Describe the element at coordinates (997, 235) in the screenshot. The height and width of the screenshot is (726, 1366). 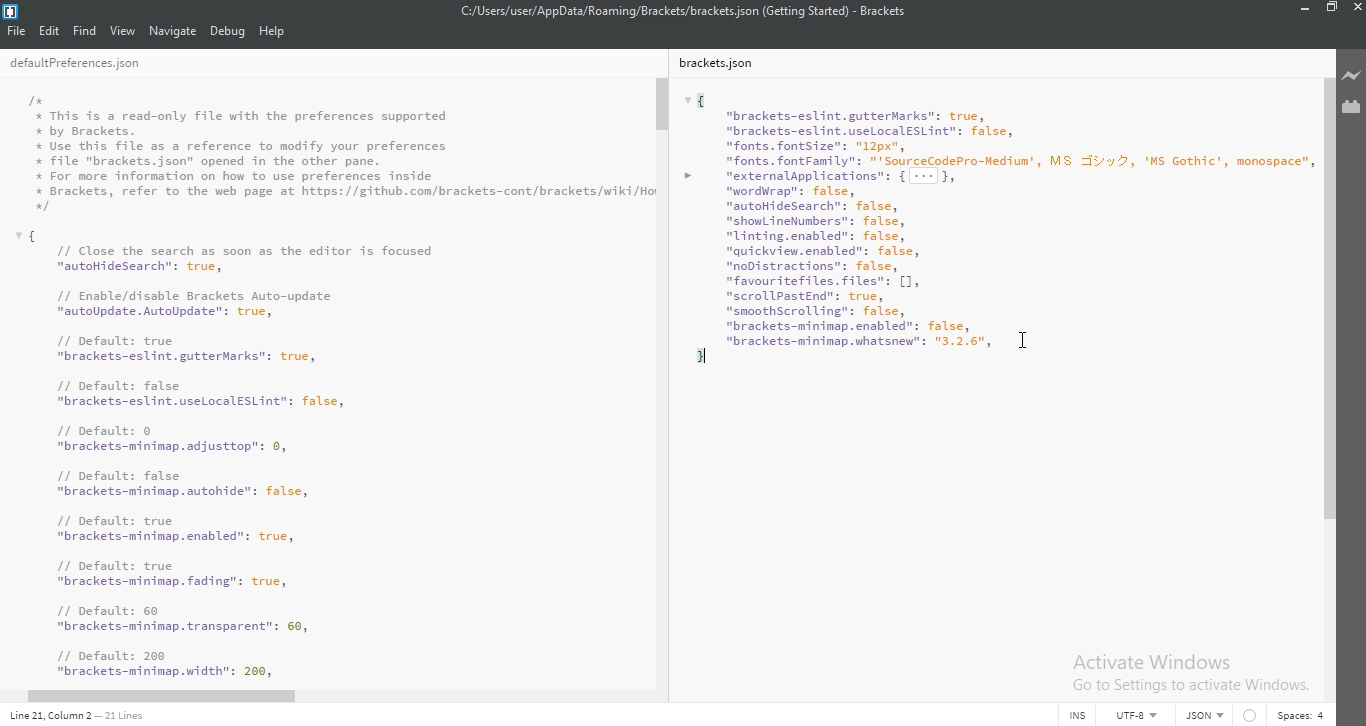
I see `1
“brackets-eslint.gutterMarks": true,
“brackets-eslint.useLocalESLint": false,
“fonts. fontsize": "12px",
“fonts. fontFamily": "'SourceCodePro-Mediun', MS Tf/y2, 'MS Gothic’, monospace"

> vexternalpplications™: {|---|},
“wordwrap": false,
“autoMideSearch”: false,
“shoul ineNumbers": false,
“Uinting.enabled": false,
“quickview.enabled”: false,
“nobistractions": false,
“favouritefiles. files": [1,
“scrollPastEnd’: true,
“smoothscrolling": false,
“brackets-mininap. enabled": false,

: "brackets-minimap.whatsnew": "3.2.6", J` at that location.